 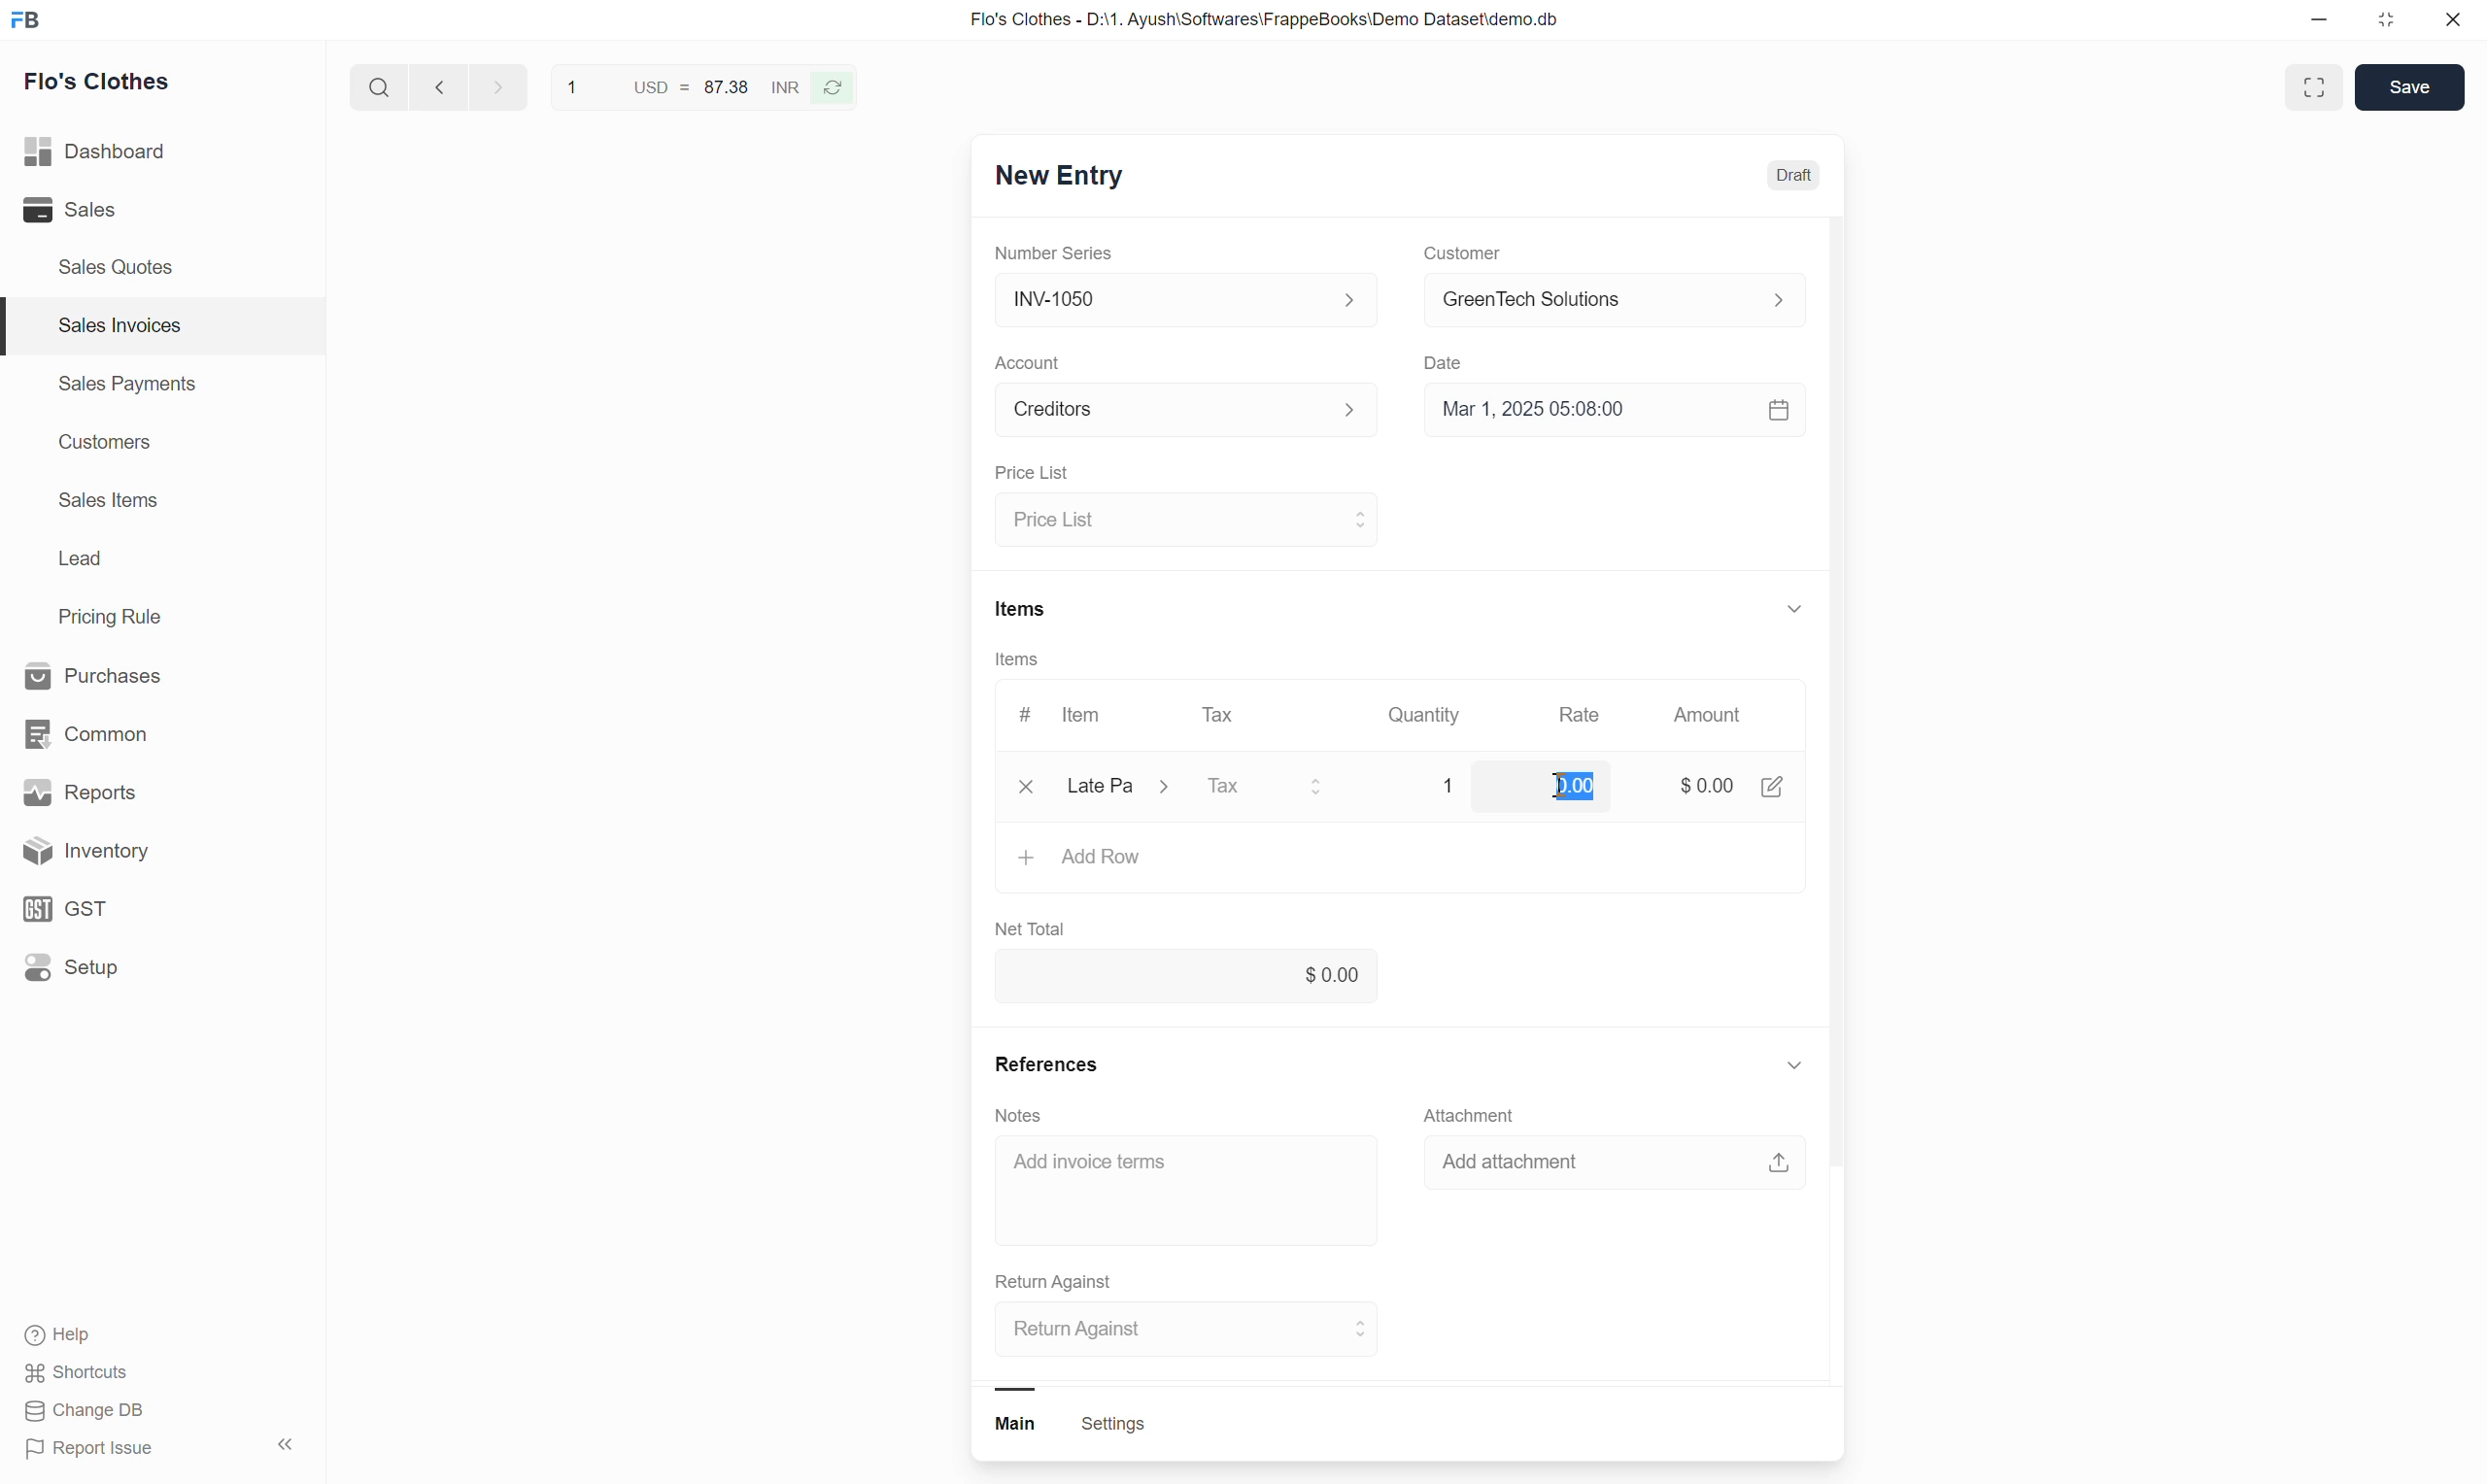 What do you see at coordinates (105, 1334) in the screenshot?
I see `Help` at bounding box center [105, 1334].